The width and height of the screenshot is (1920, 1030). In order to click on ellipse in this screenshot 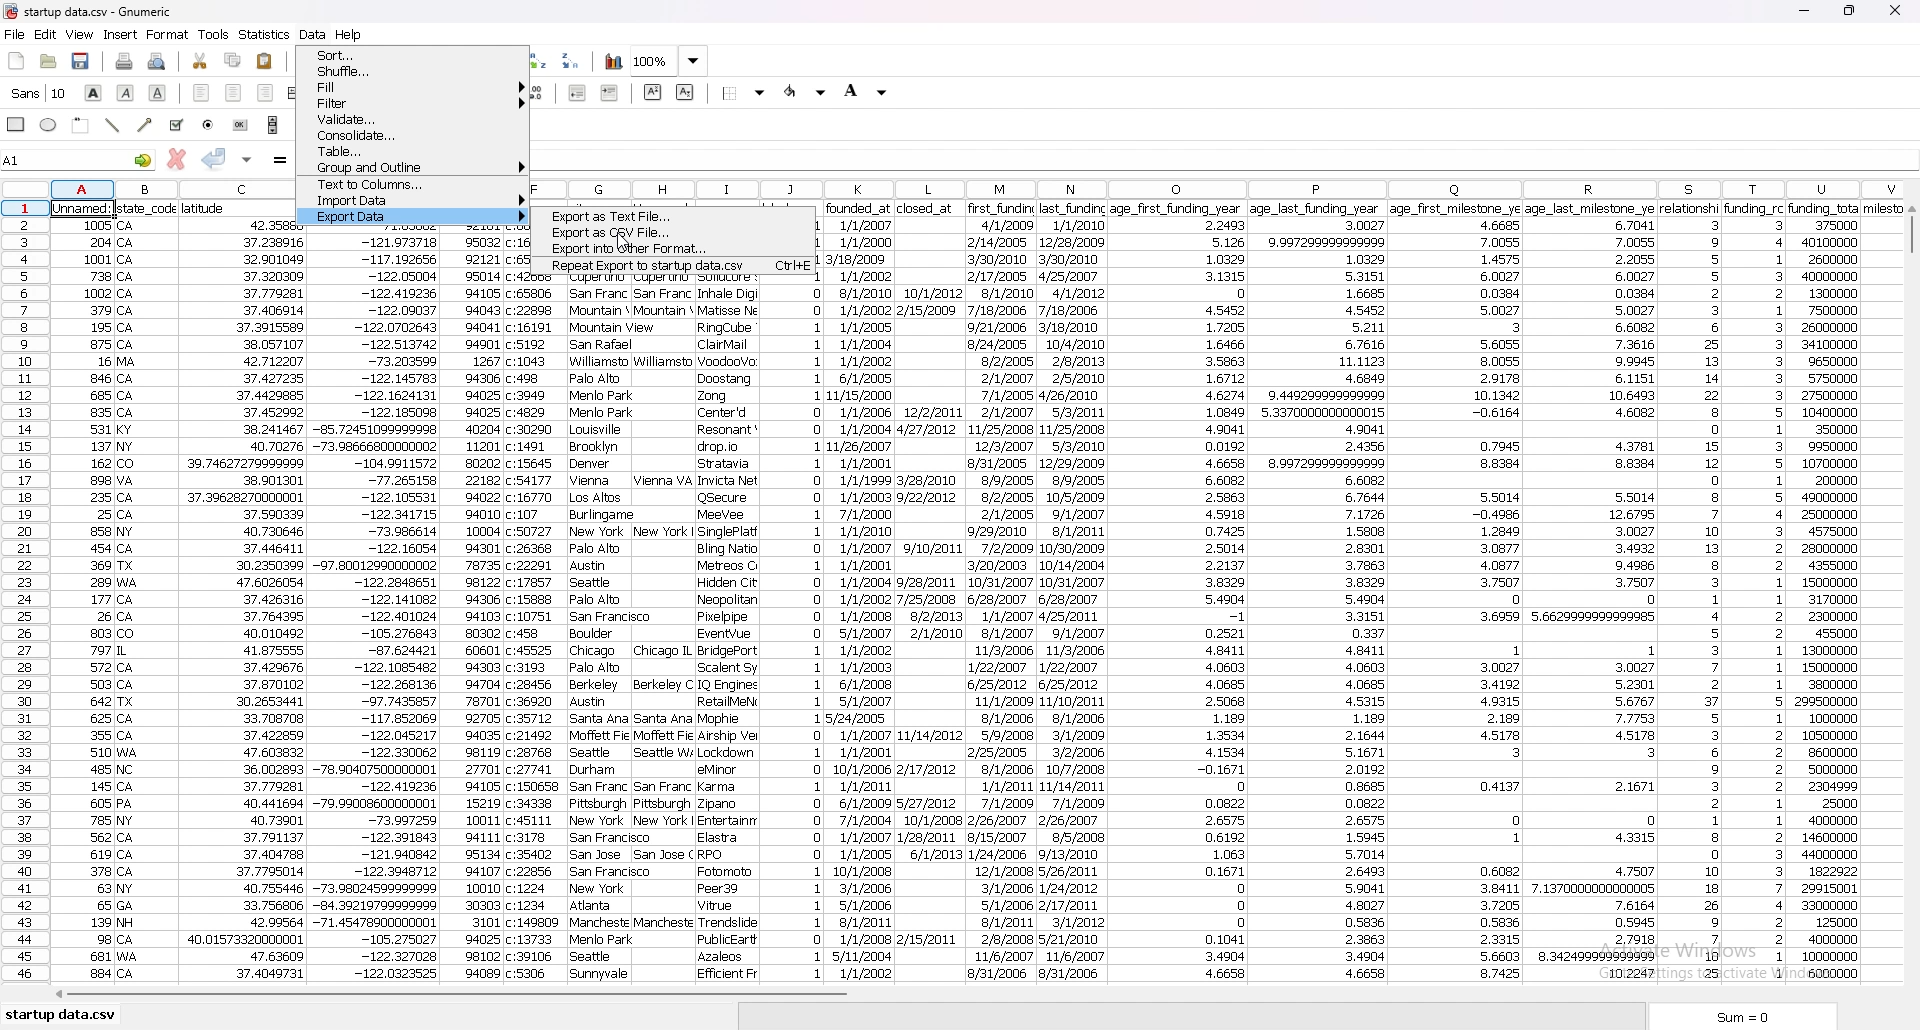, I will do `click(50, 126)`.